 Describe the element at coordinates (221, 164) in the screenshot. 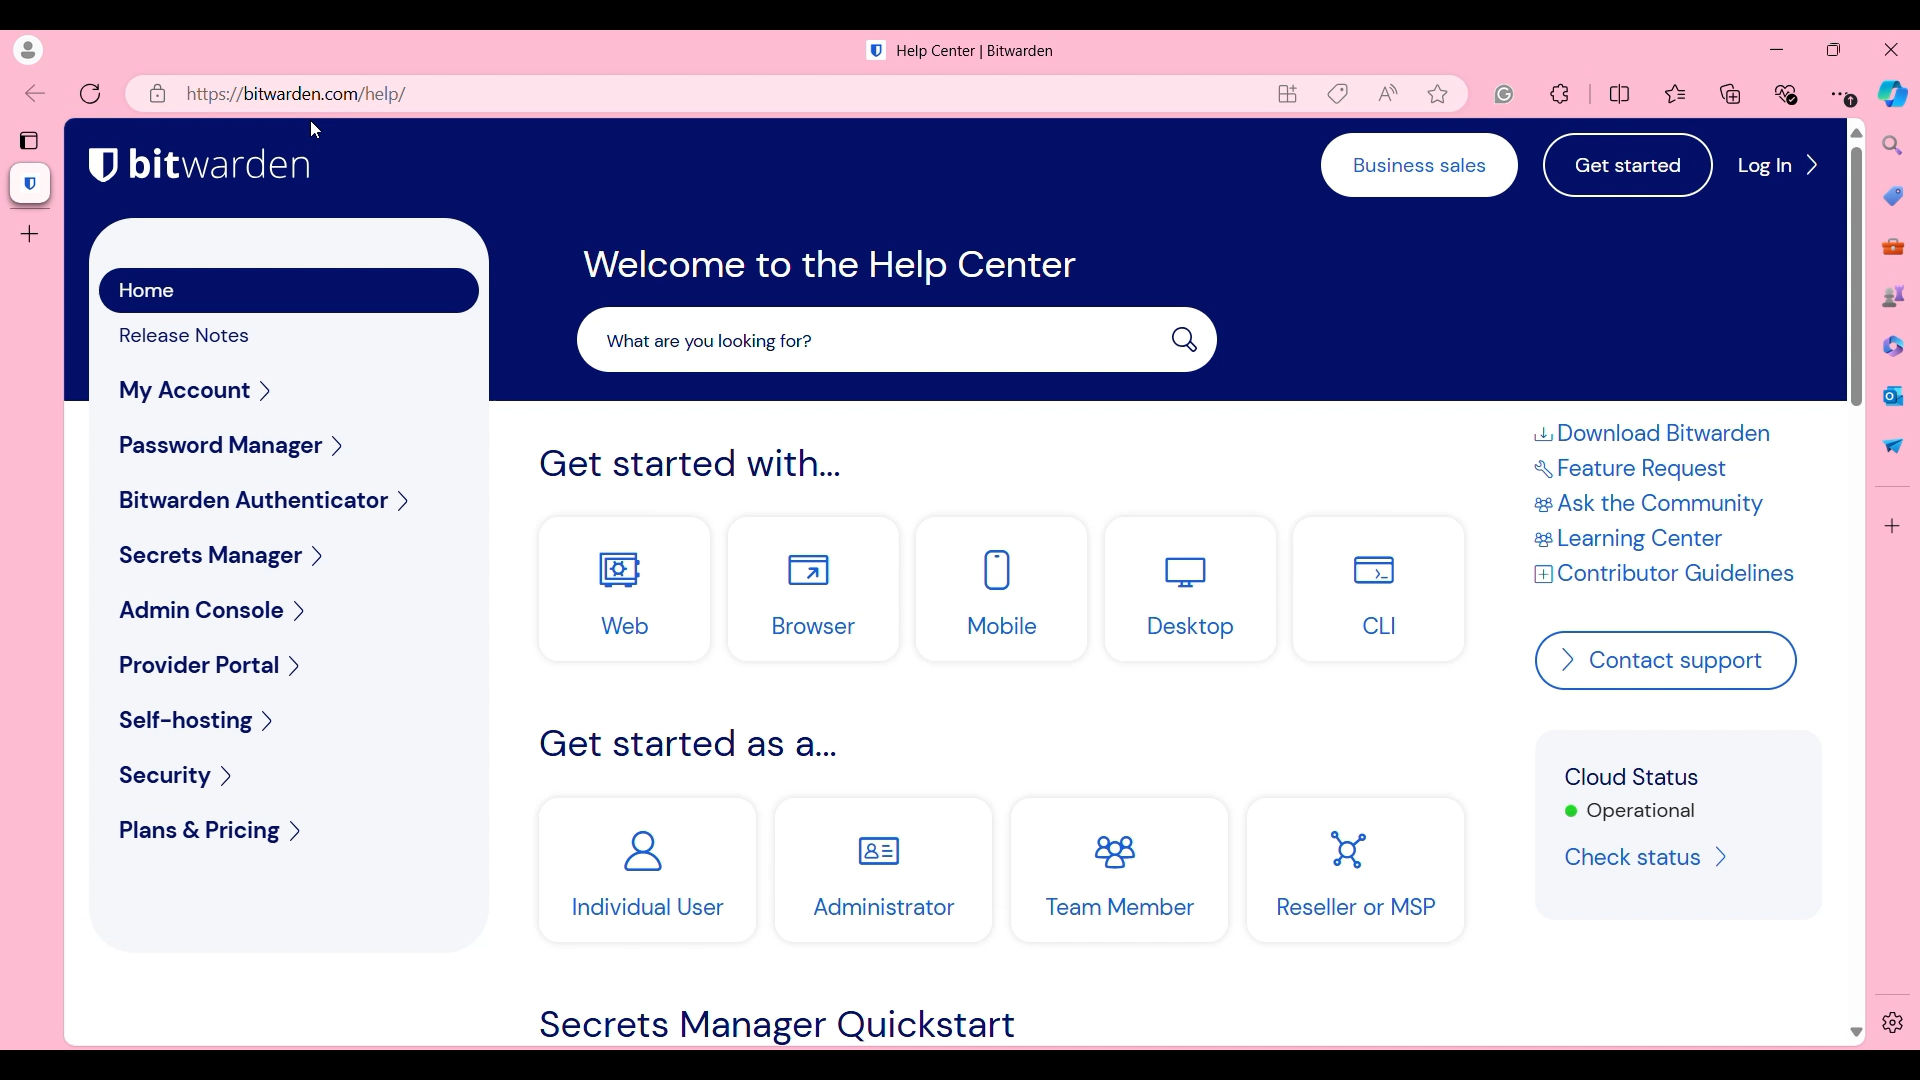

I see `bitwarden` at that location.